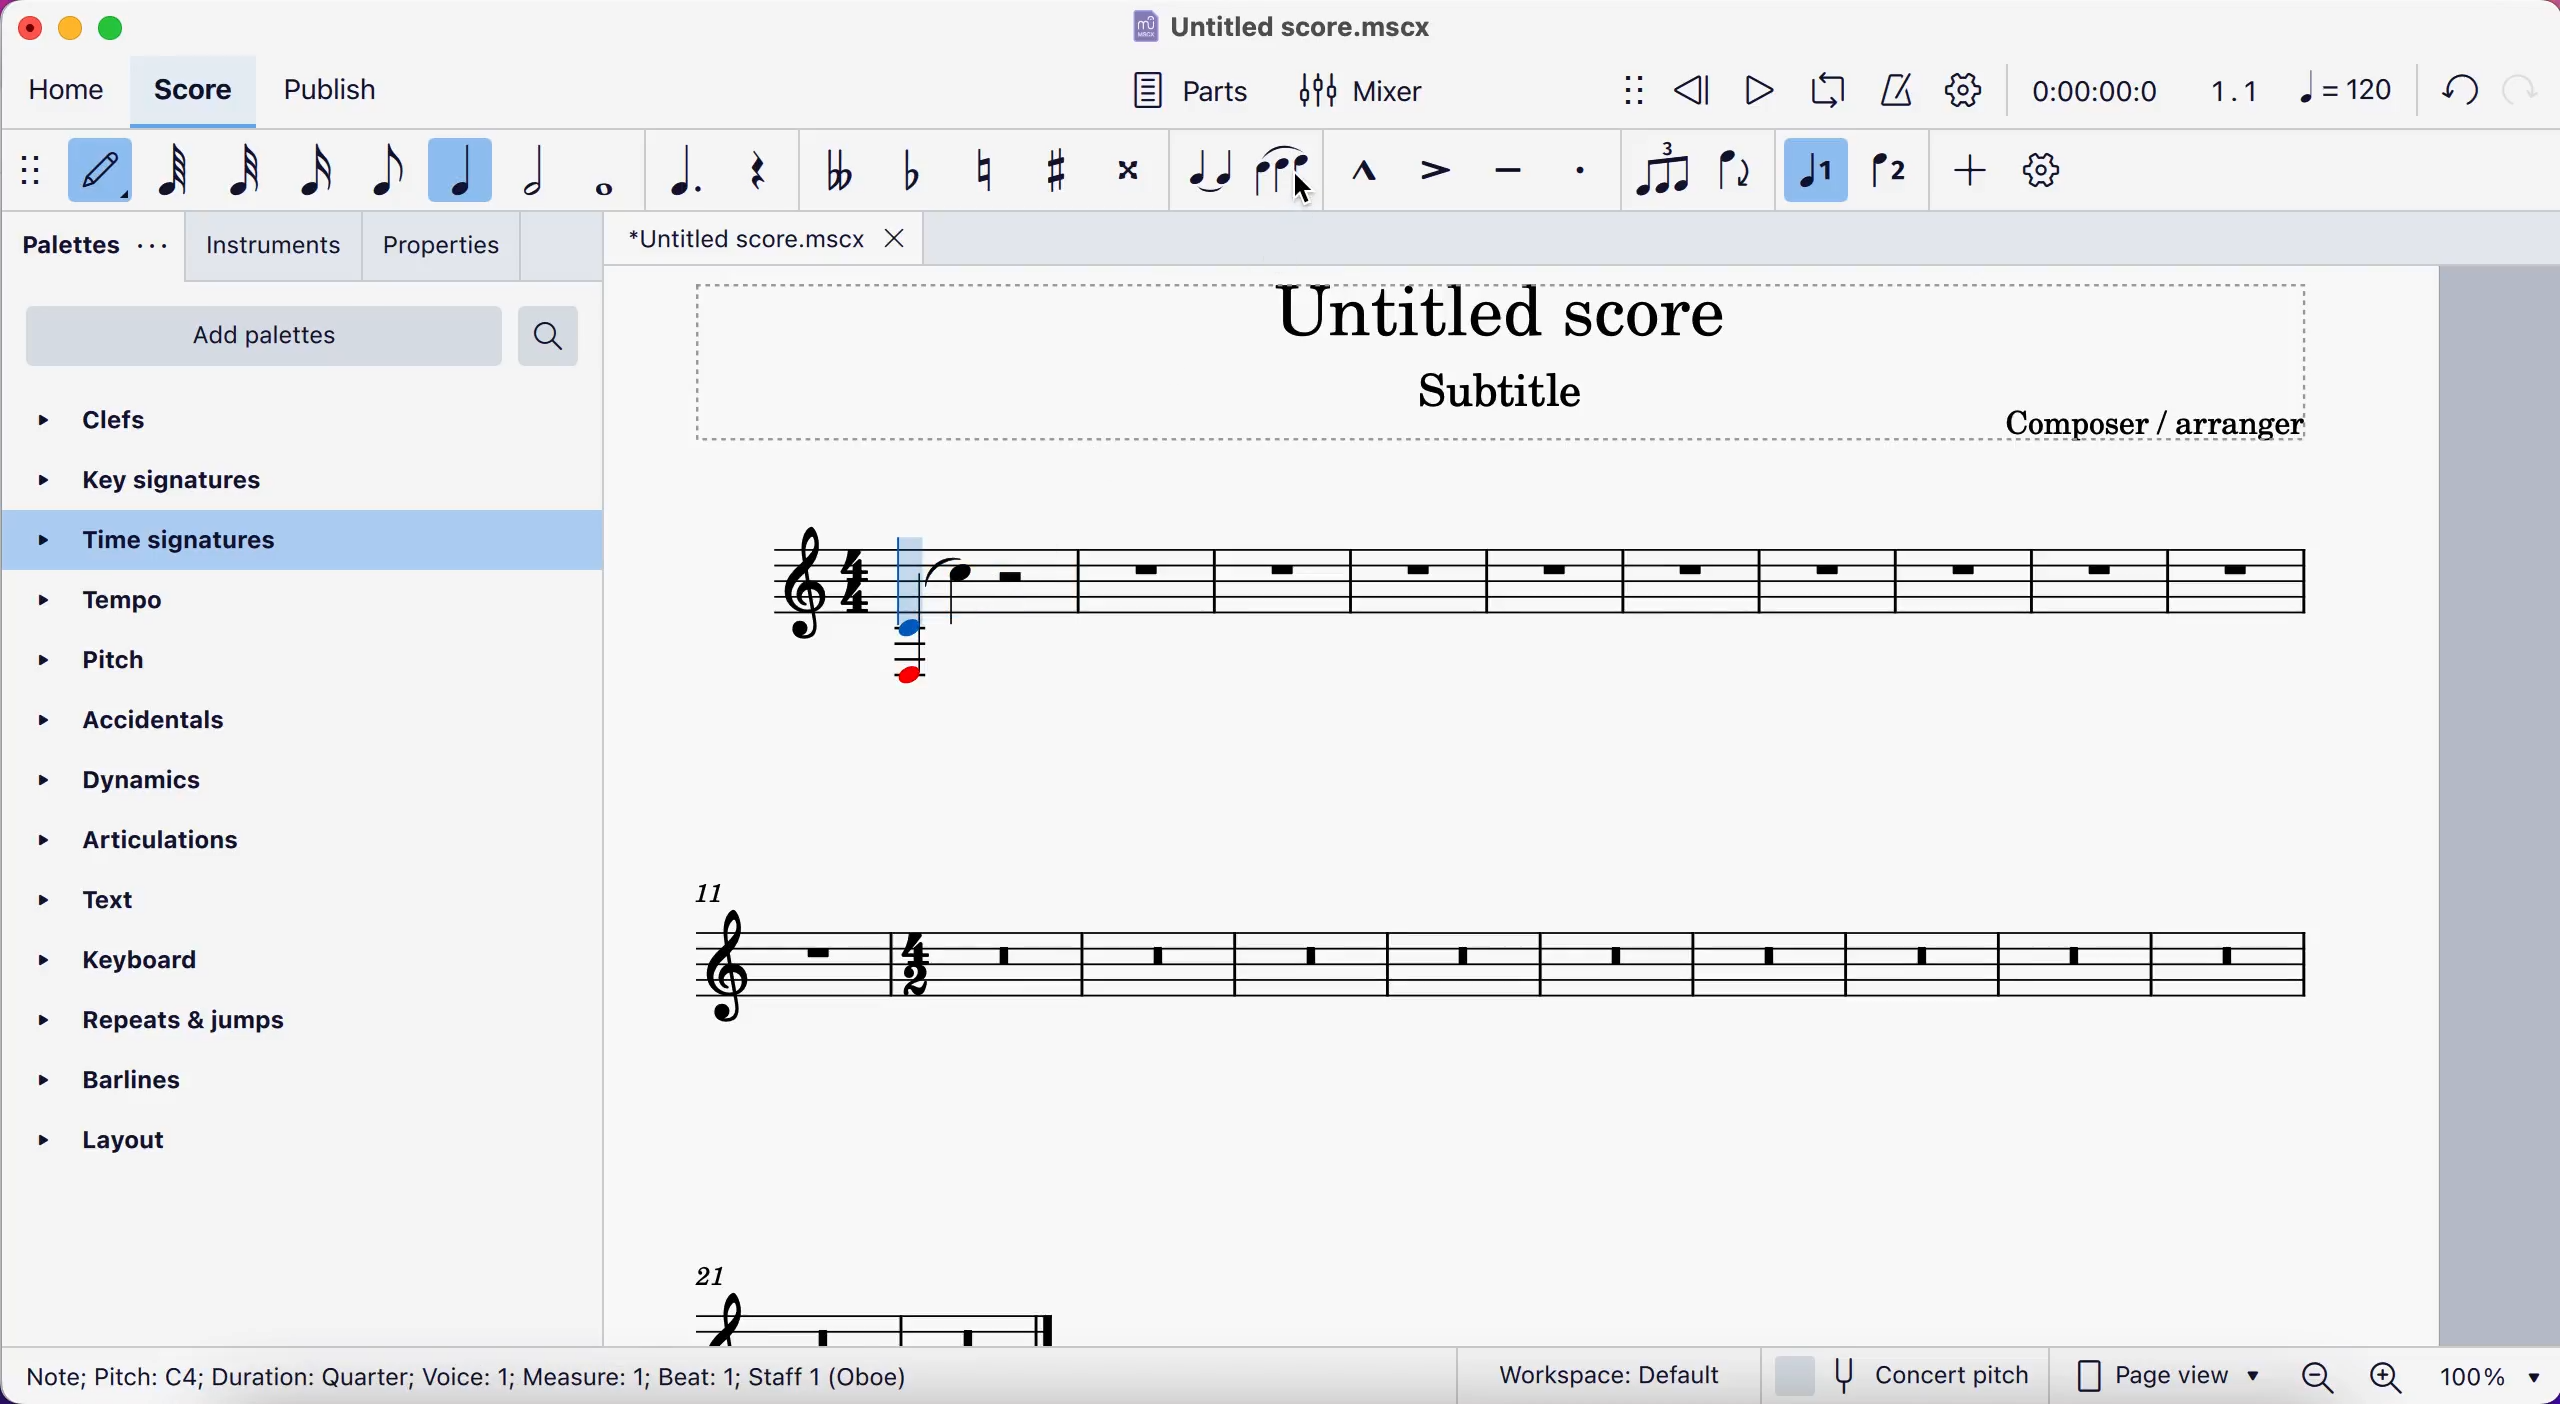 The height and width of the screenshot is (1404, 2560). I want to click on tie, so click(1205, 172).